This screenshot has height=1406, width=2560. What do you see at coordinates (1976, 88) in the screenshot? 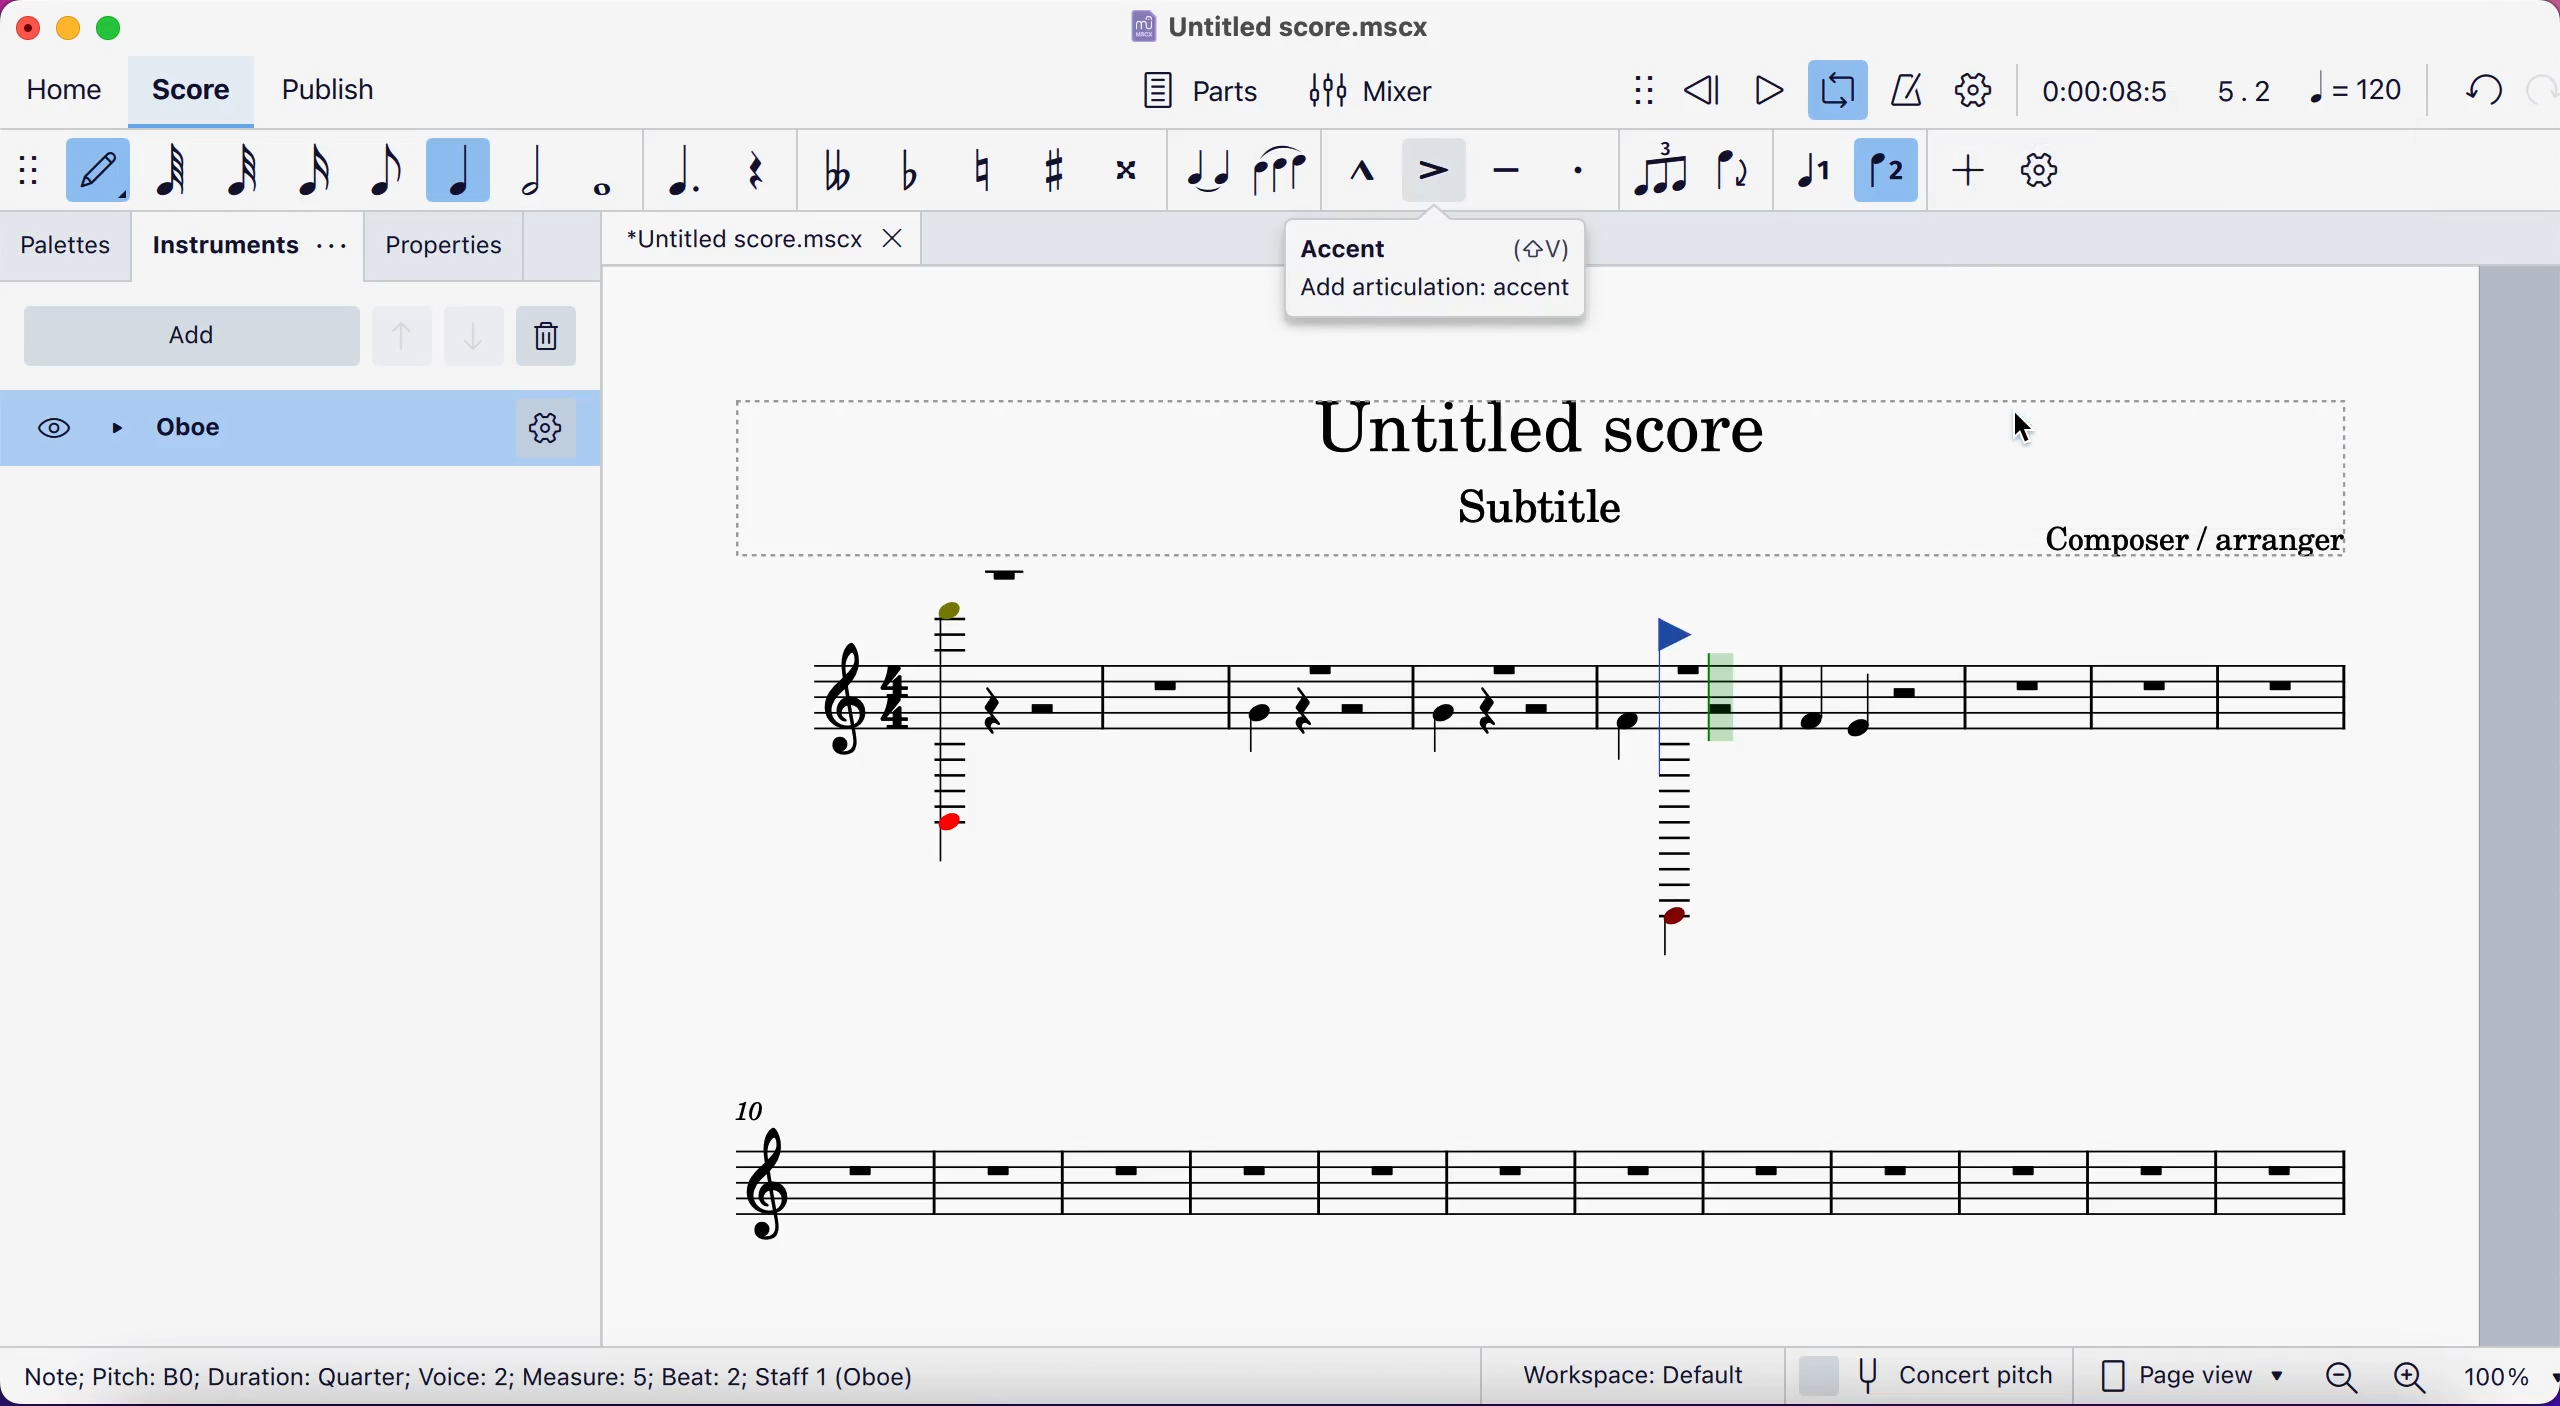
I see `playback setup` at bounding box center [1976, 88].